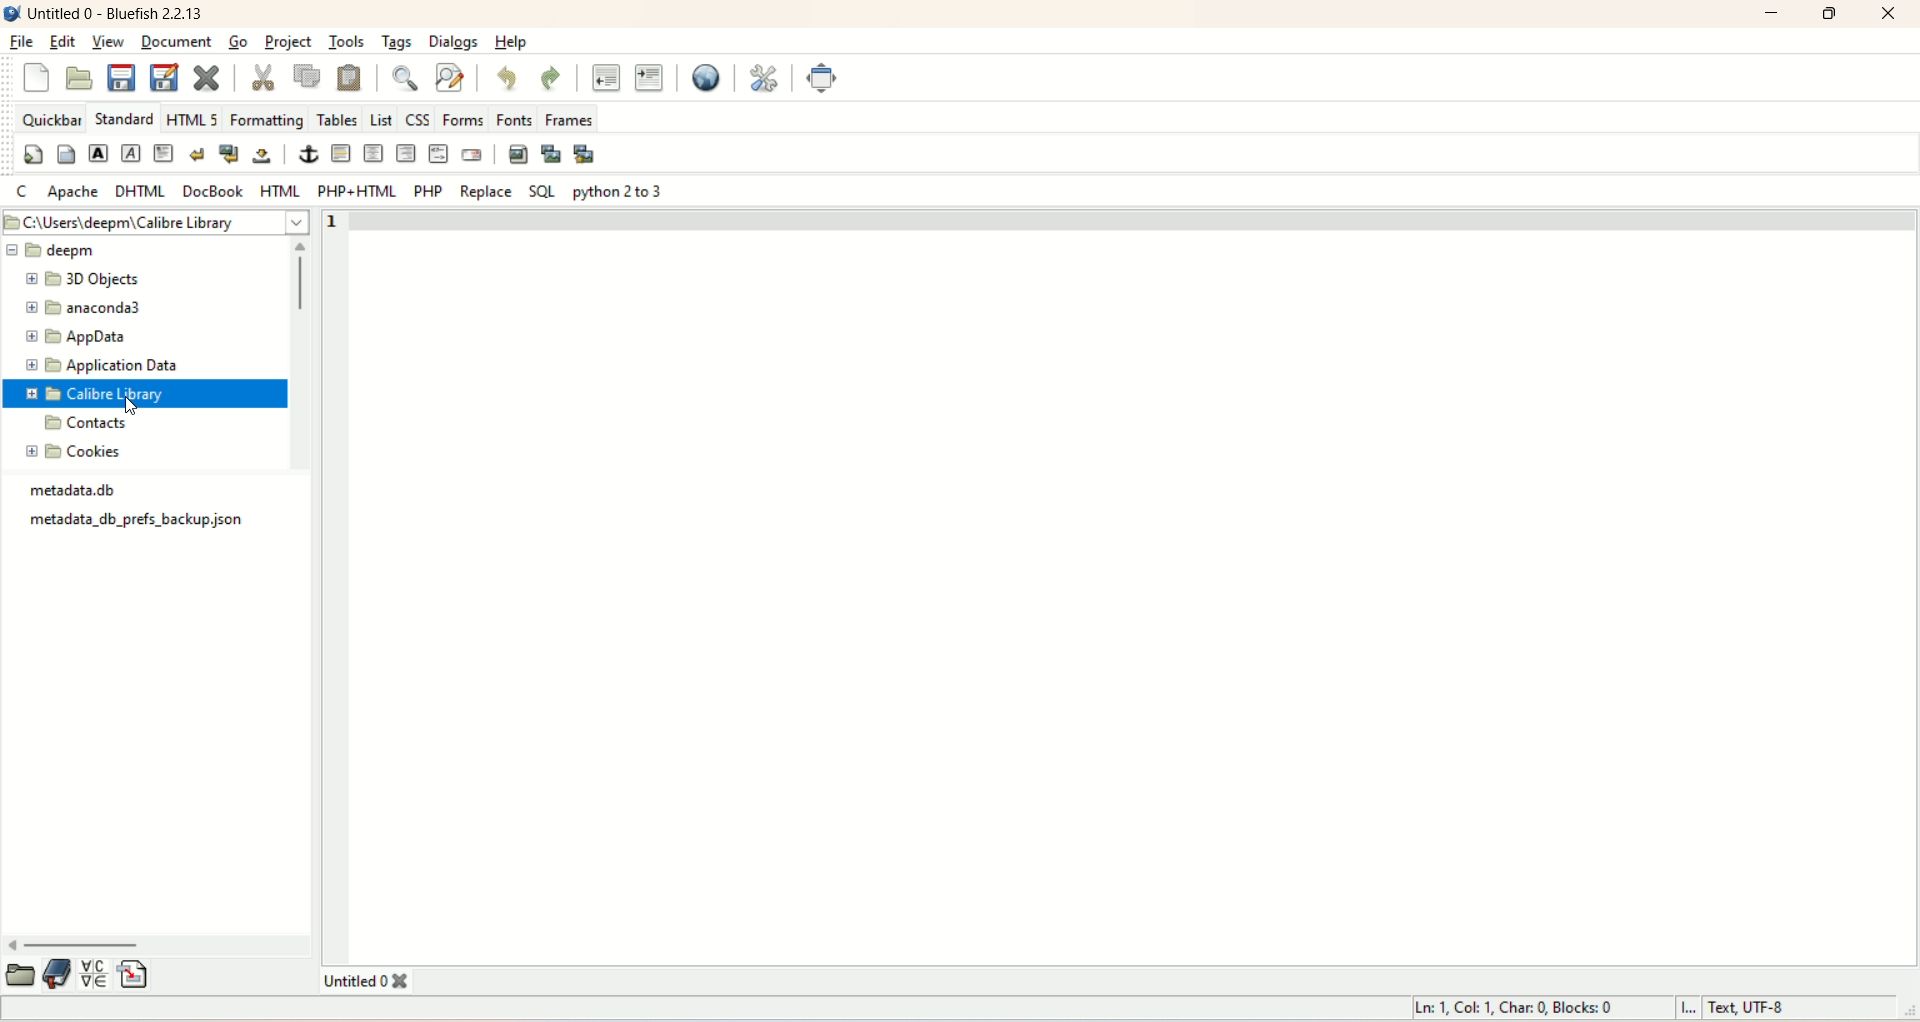 The width and height of the screenshot is (1920, 1022). What do you see at coordinates (196, 152) in the screenshot?
I see `clear` at bounding box center [196, 152].